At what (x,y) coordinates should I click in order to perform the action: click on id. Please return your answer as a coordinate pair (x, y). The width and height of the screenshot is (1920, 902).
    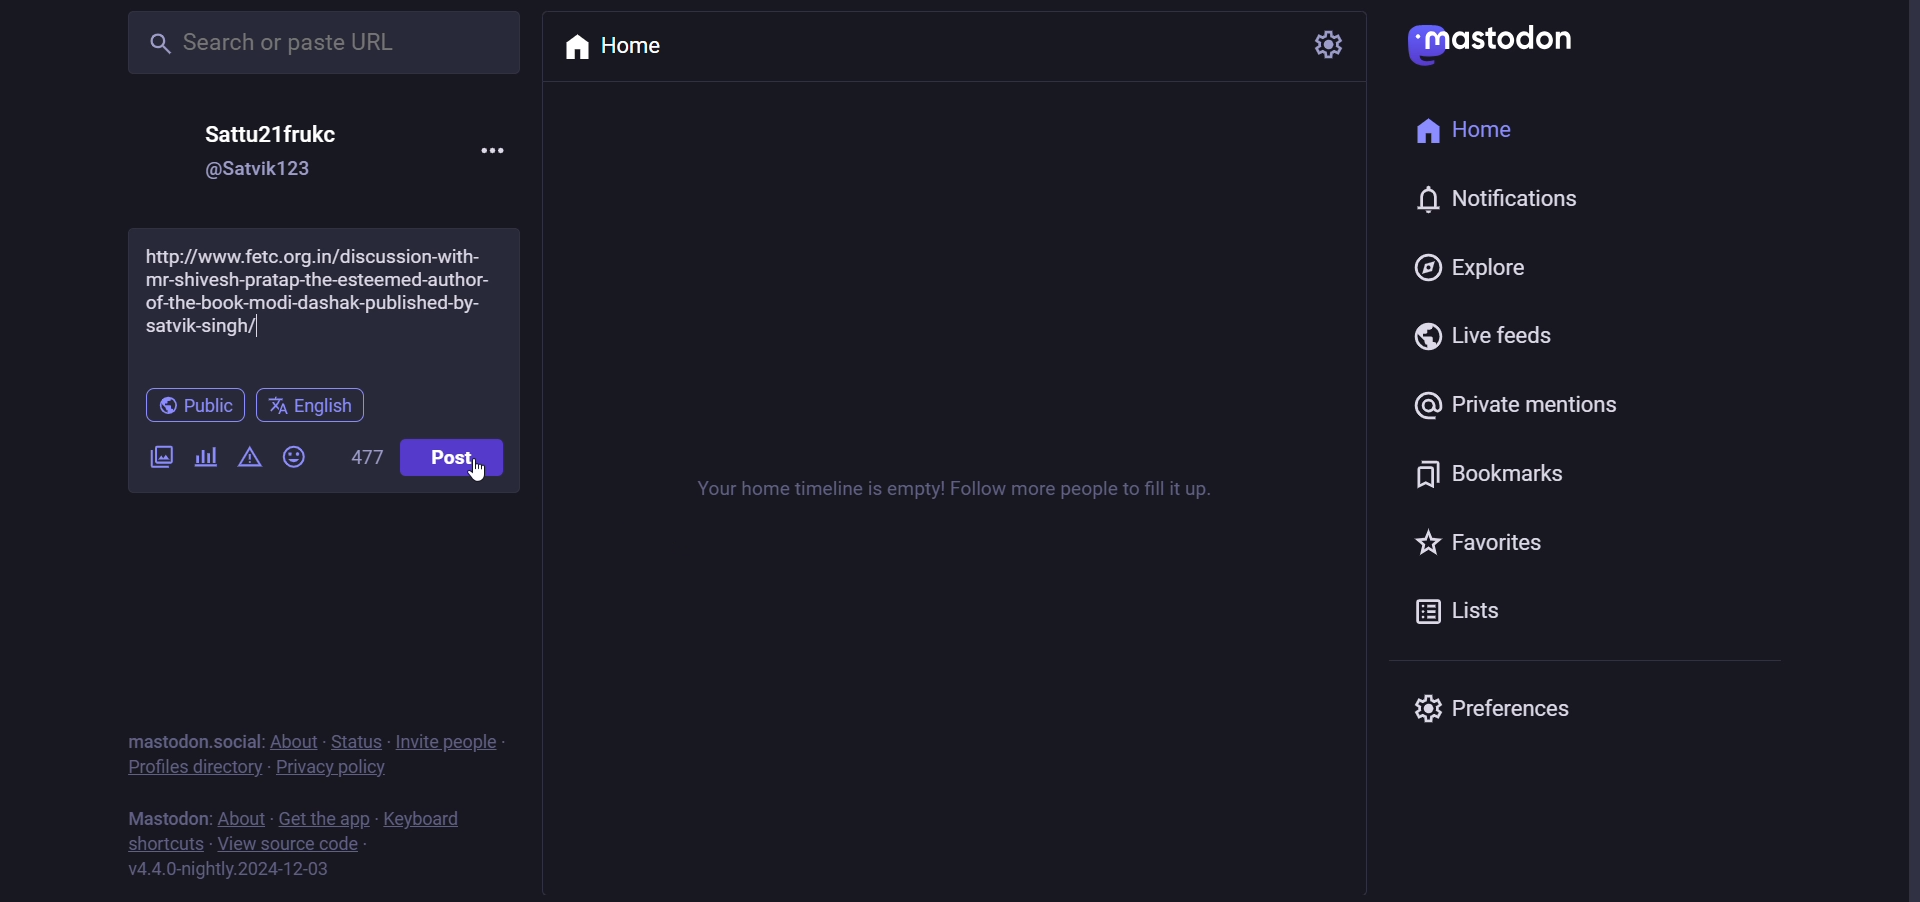
    Looking at the image, I should click on (267, 171).